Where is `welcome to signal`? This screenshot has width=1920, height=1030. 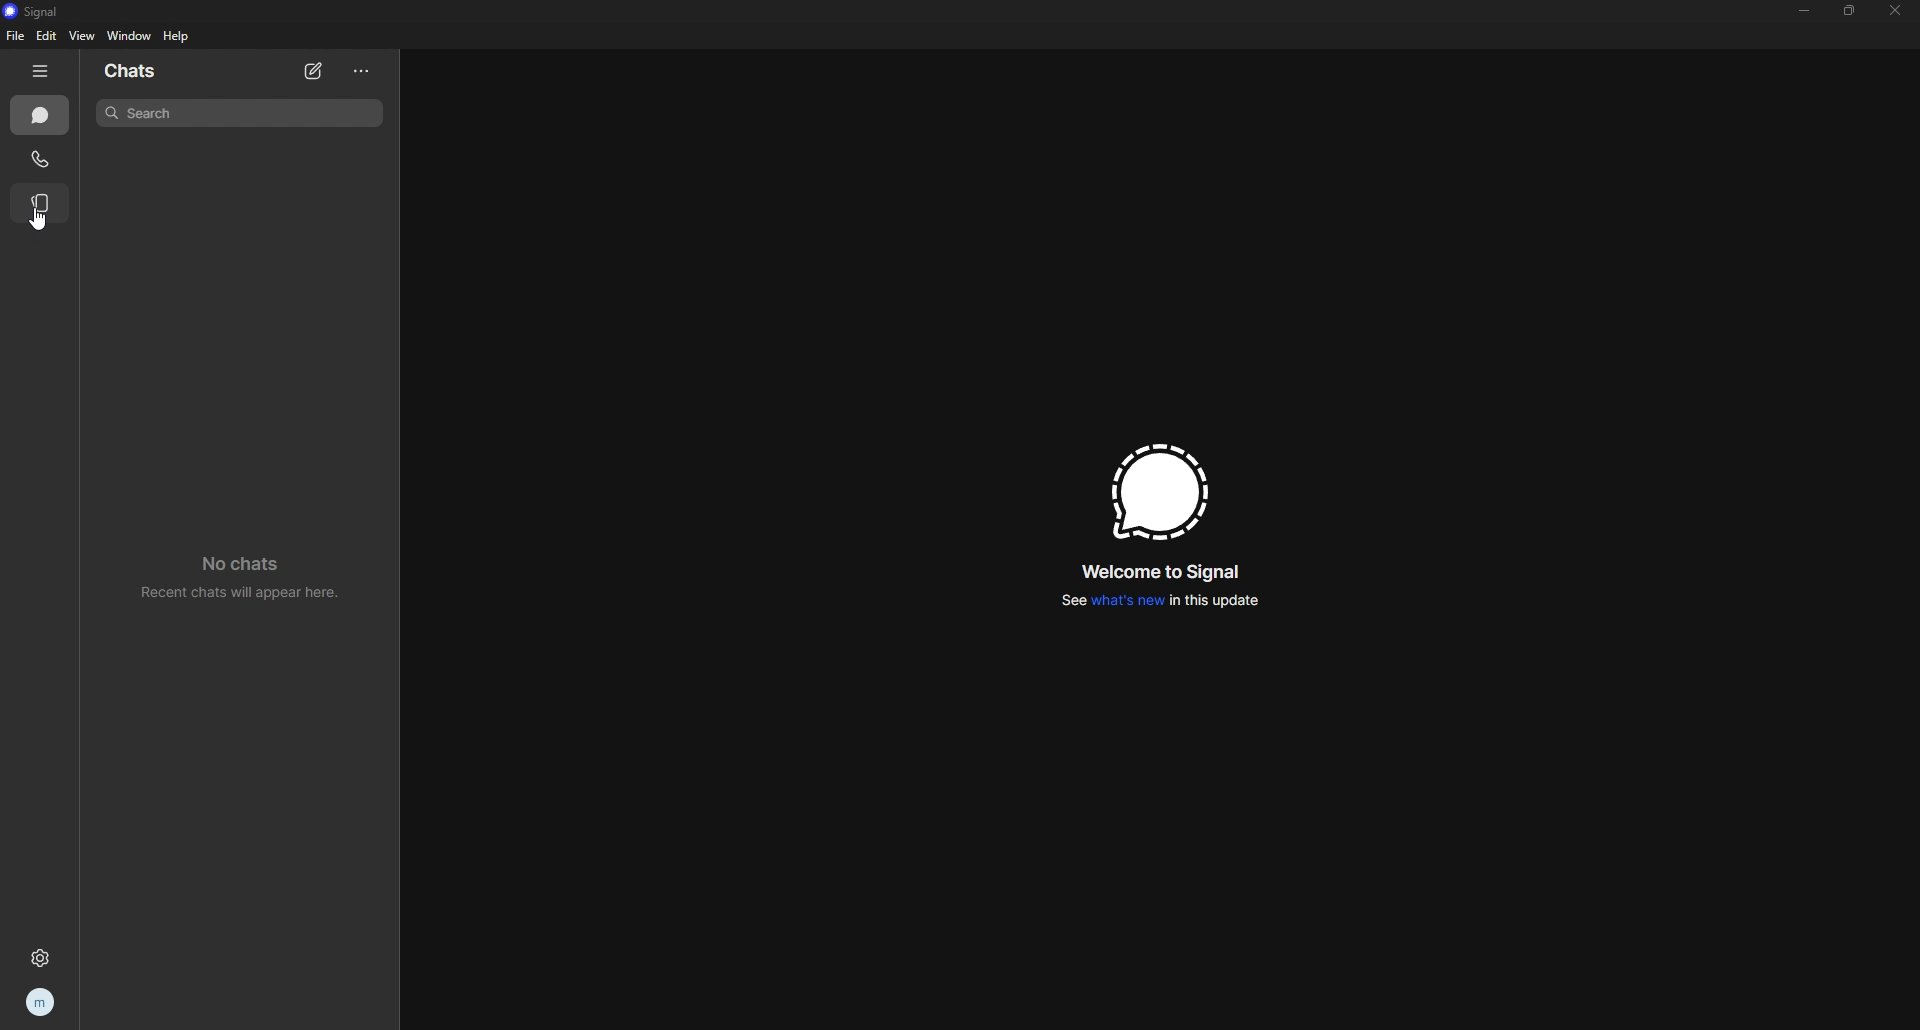
welcome to signal is located at coordinates (1161, 572).